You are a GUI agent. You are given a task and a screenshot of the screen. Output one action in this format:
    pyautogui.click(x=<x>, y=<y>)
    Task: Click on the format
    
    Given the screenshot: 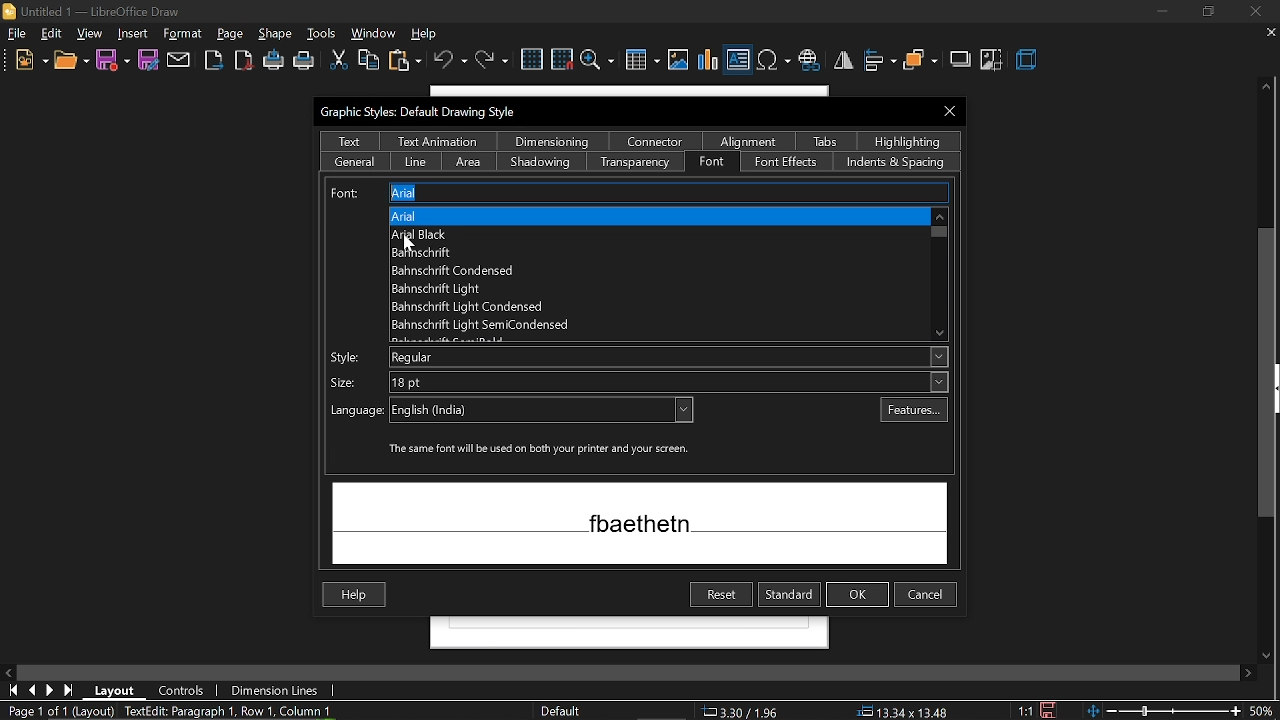 What is the action you would take?
    pyautogui.click(x=231, y=34)
    